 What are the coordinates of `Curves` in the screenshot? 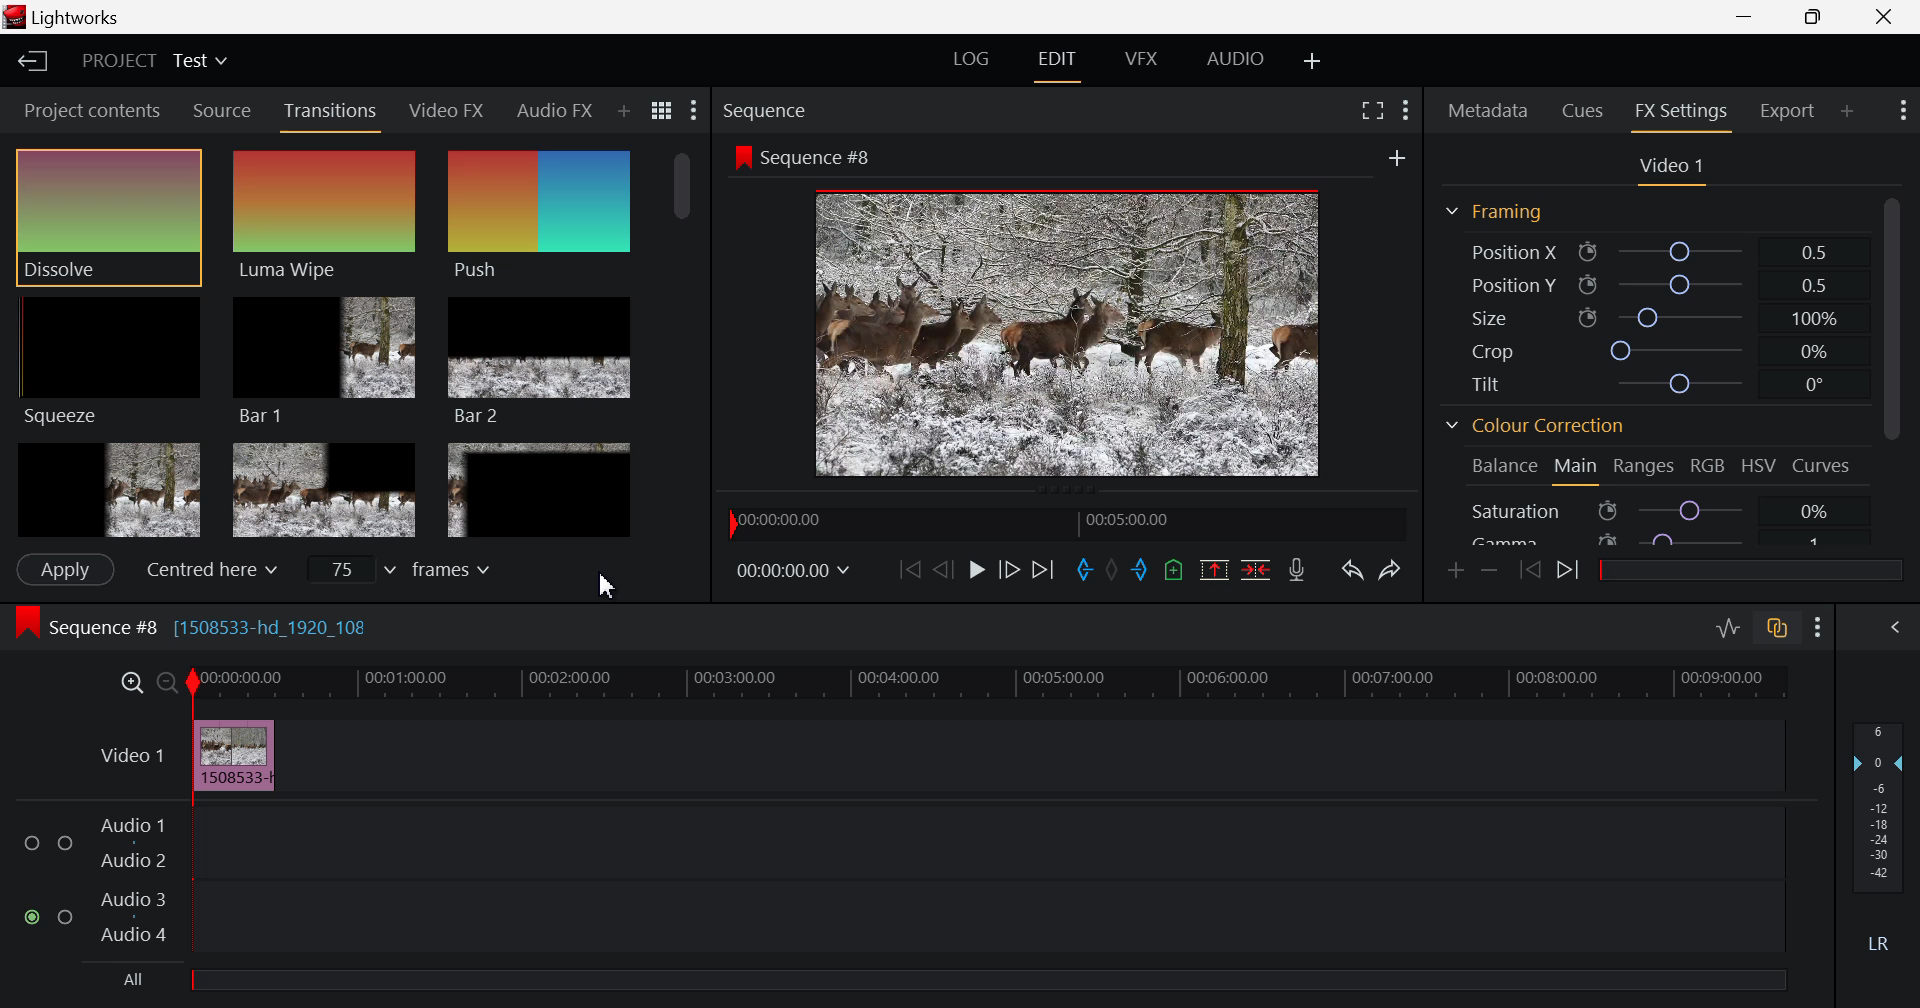 It's located at (1823, 464).